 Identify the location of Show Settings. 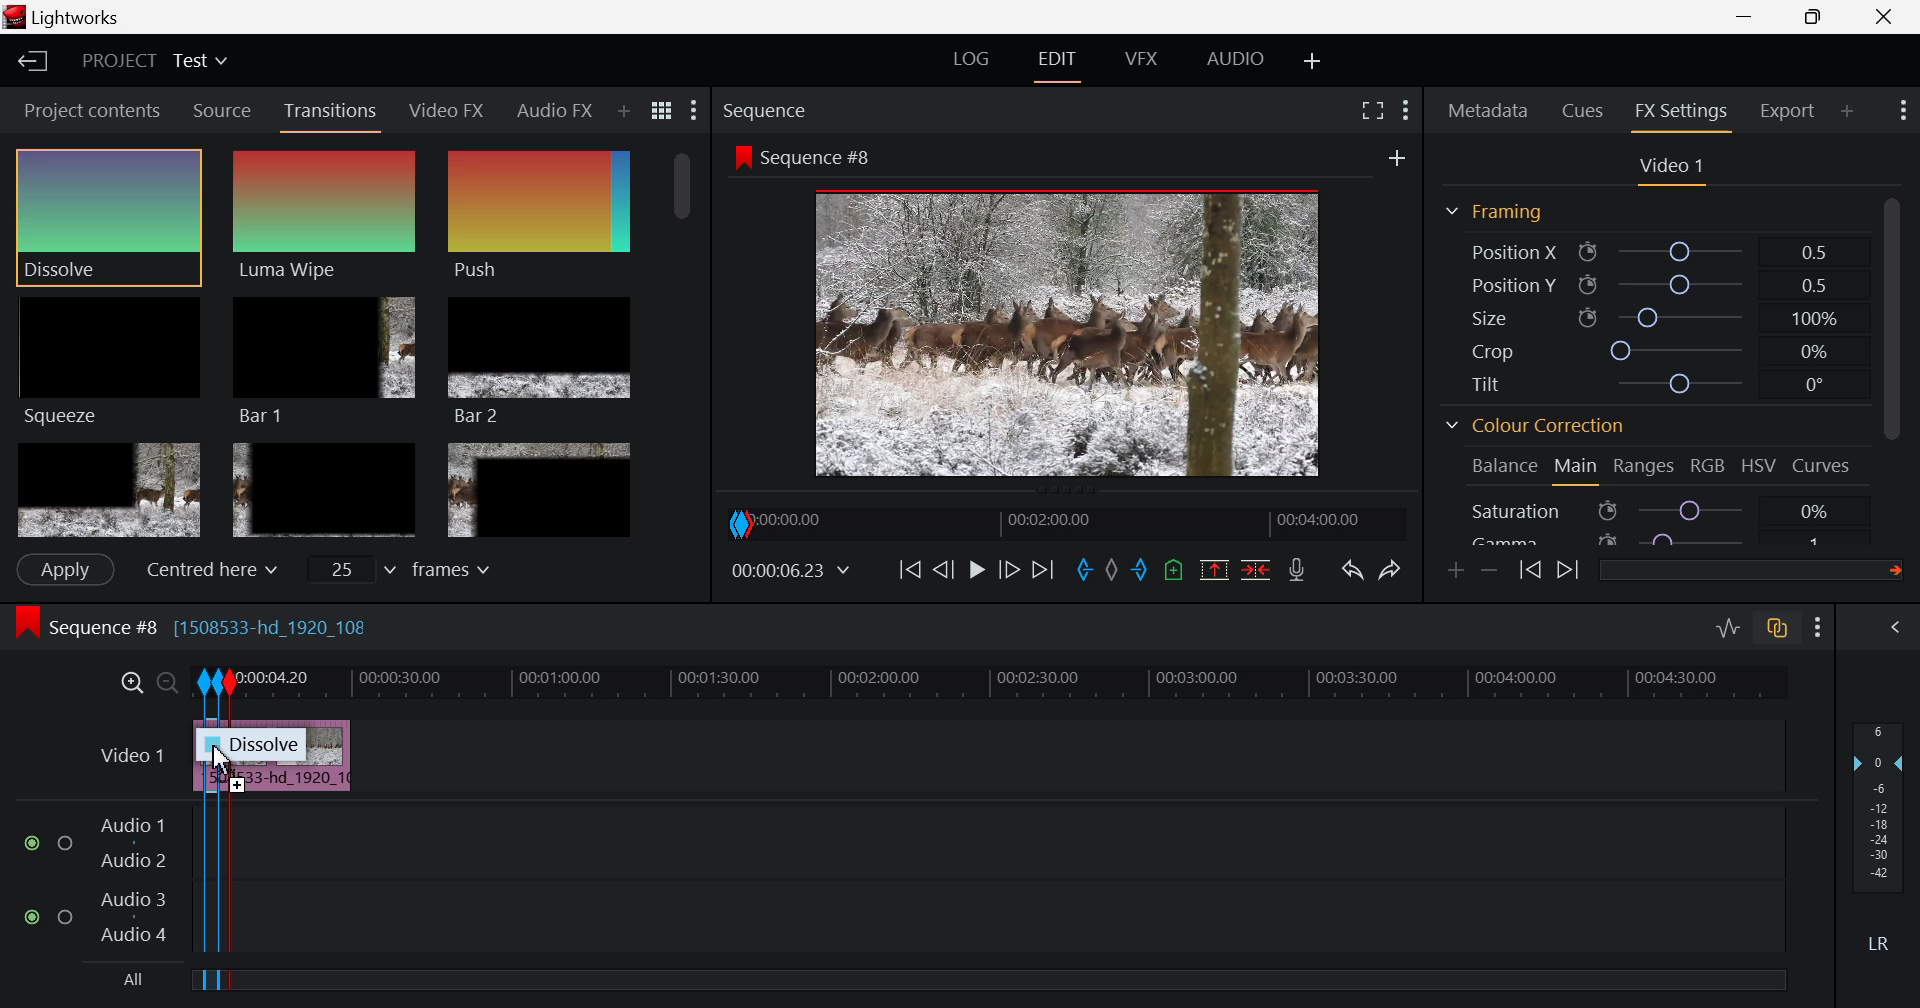
(1901, 111).